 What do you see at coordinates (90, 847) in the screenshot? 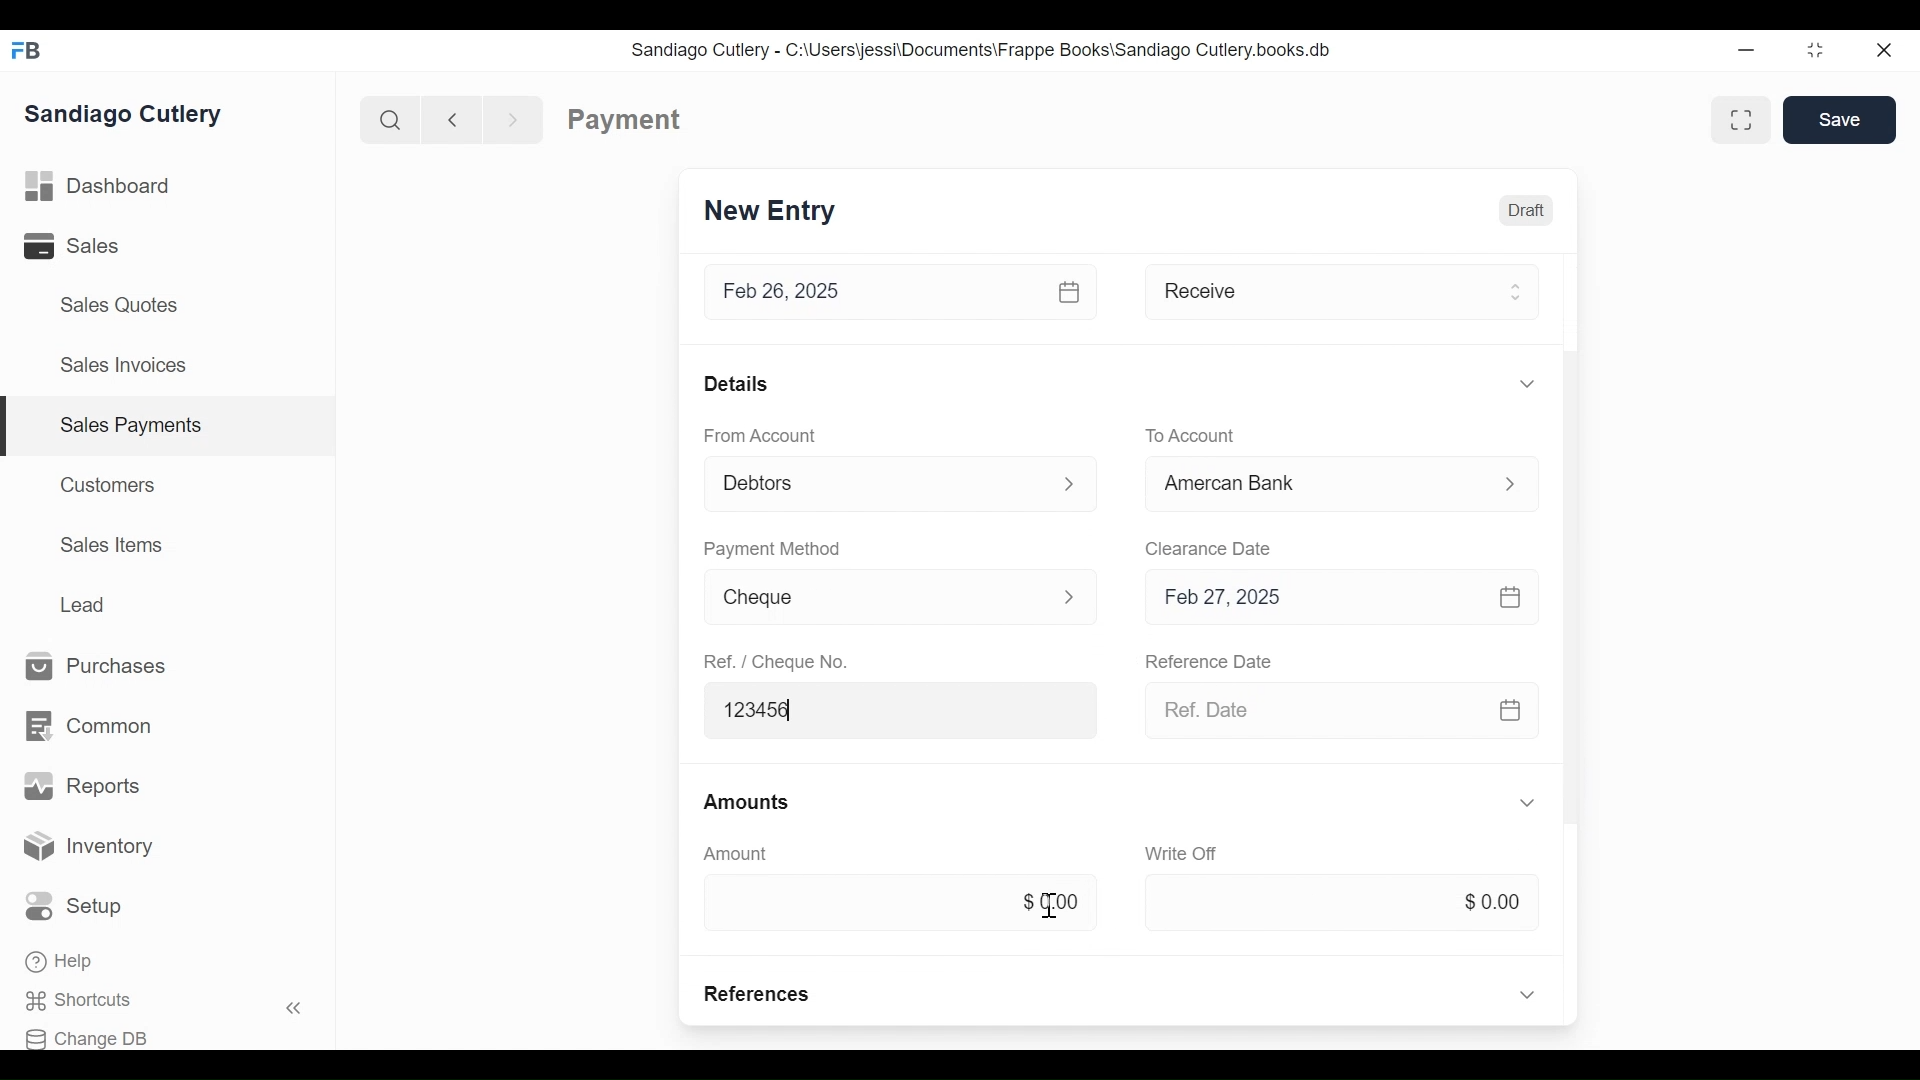
I see `Inventory` at bounding box center [90, 847].